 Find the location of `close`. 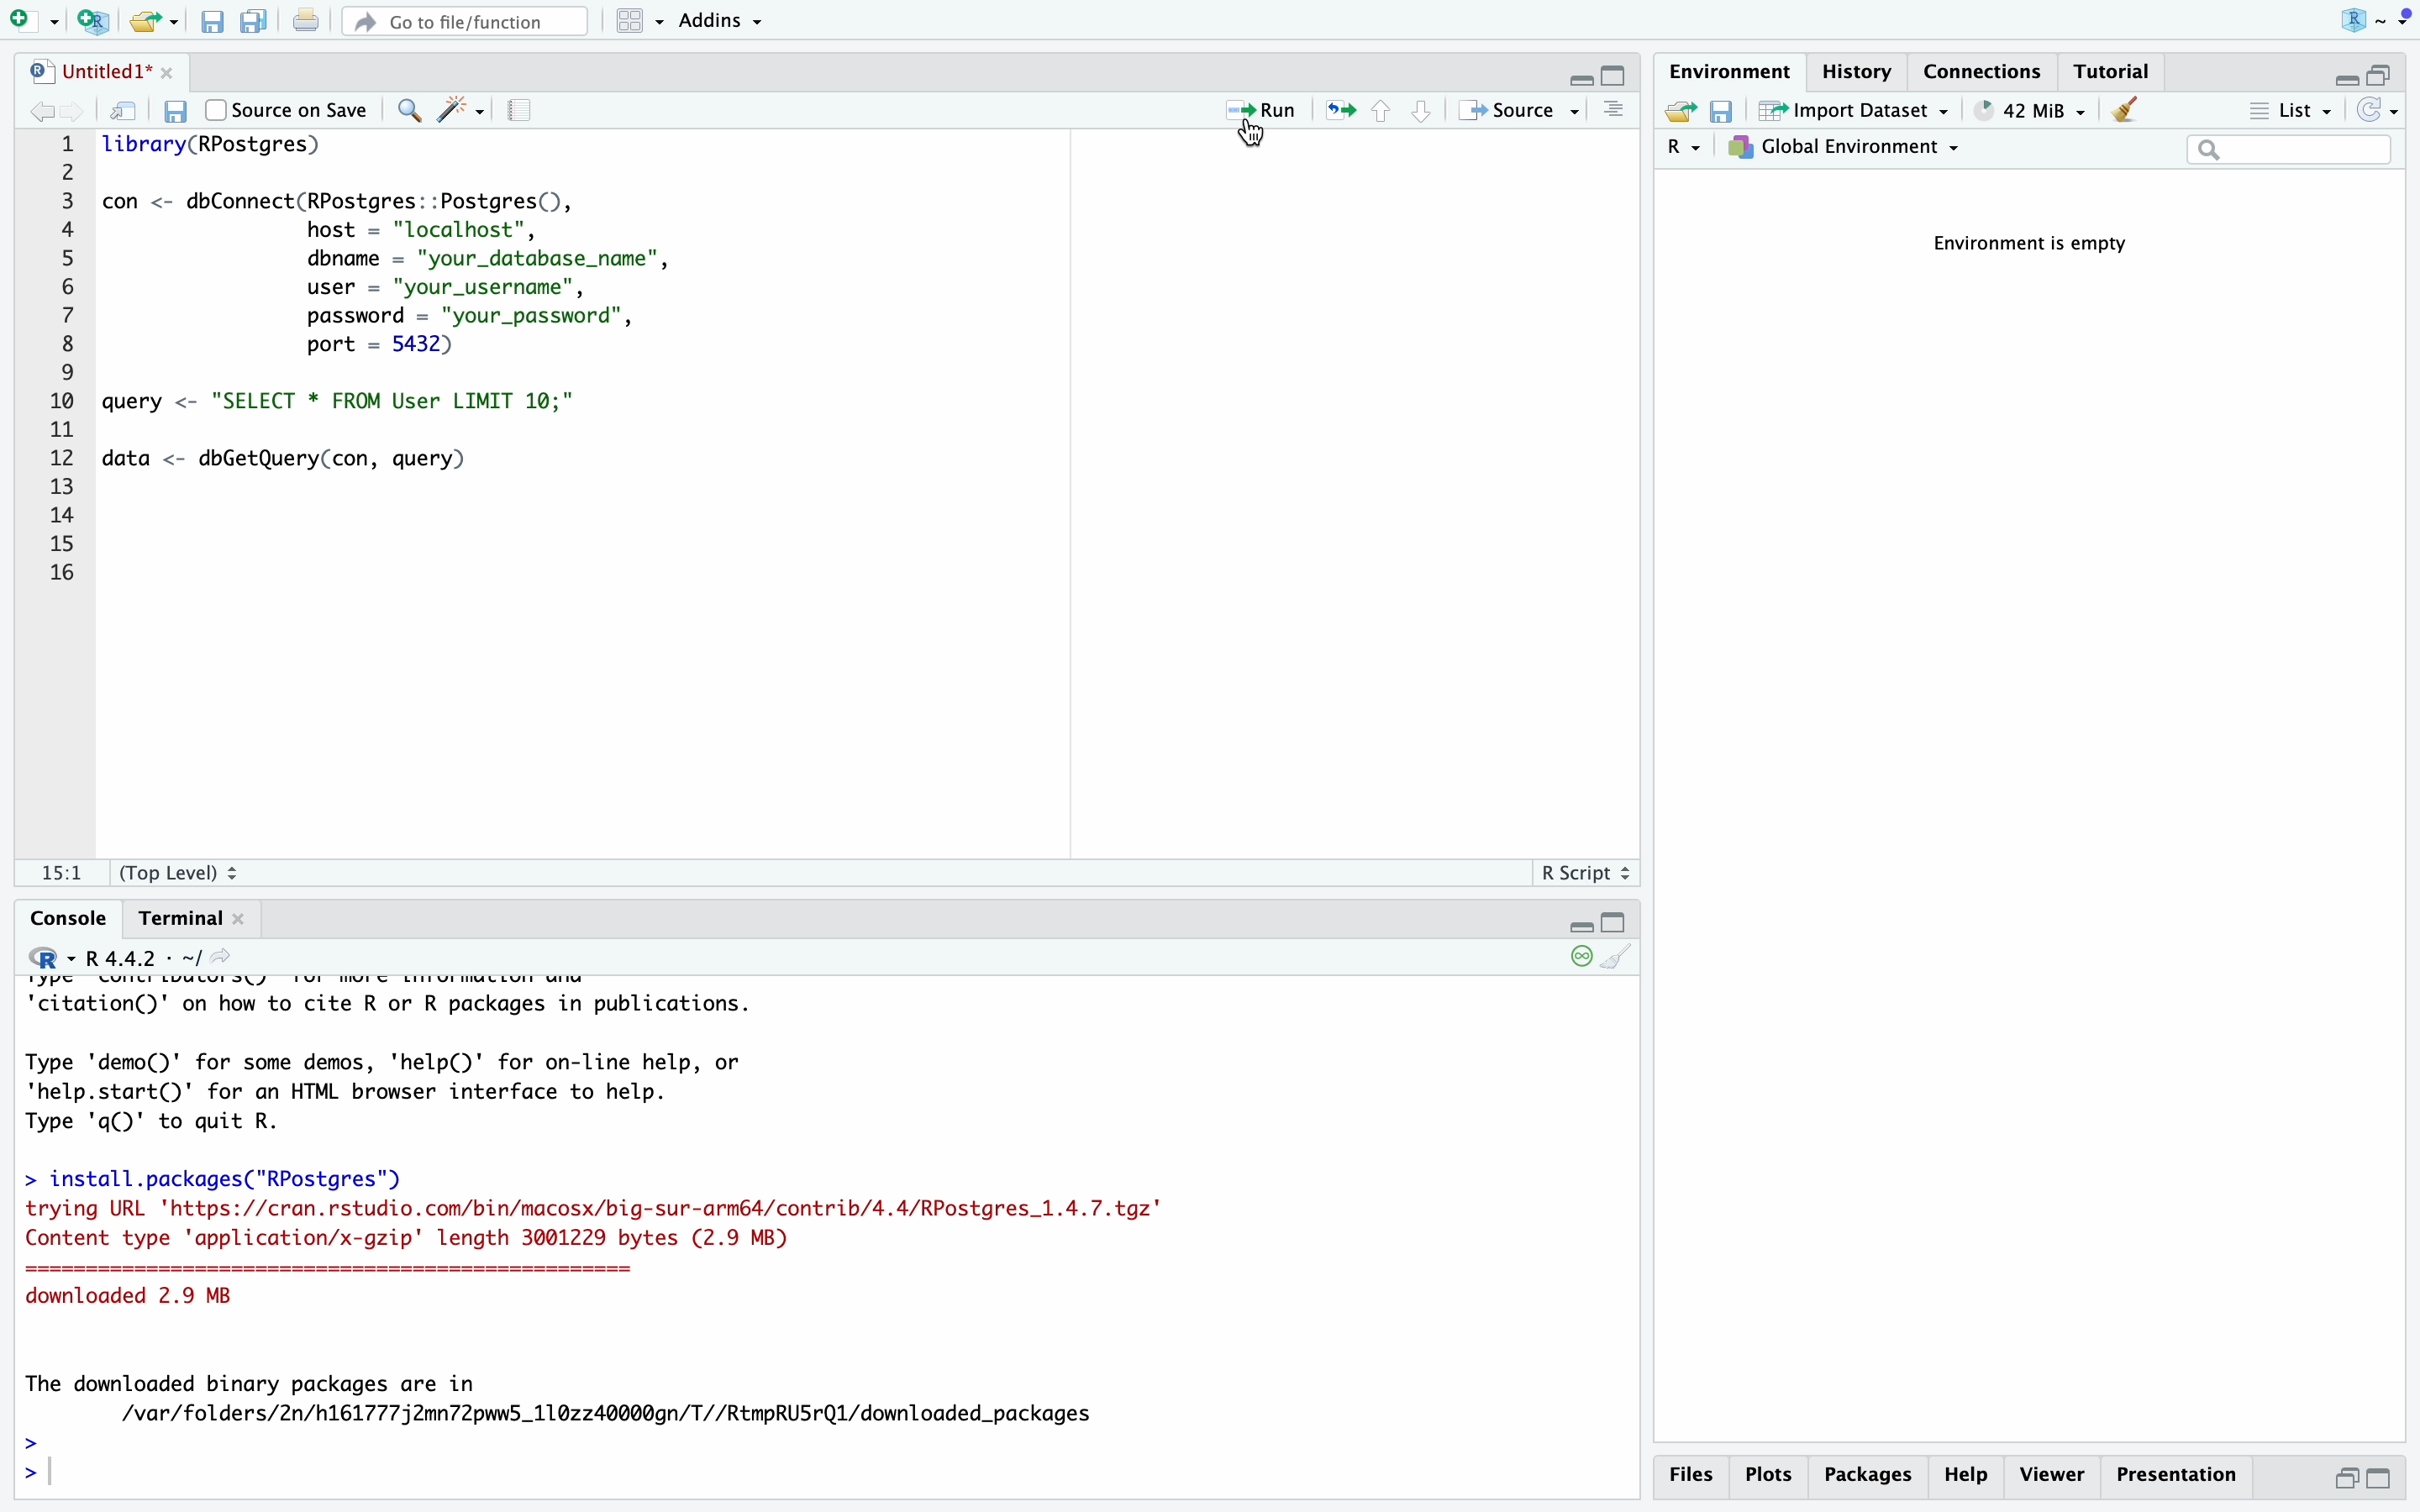

close is located at coordinates (162, 69).